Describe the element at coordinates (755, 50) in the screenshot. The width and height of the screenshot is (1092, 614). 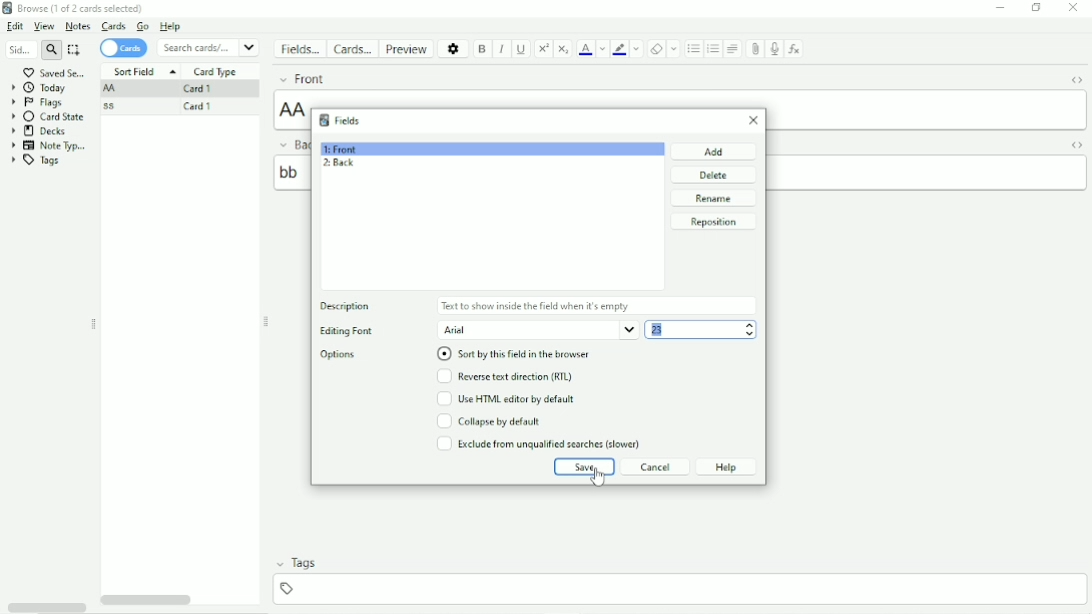
I see `Attach picture/audio/video` at that location.